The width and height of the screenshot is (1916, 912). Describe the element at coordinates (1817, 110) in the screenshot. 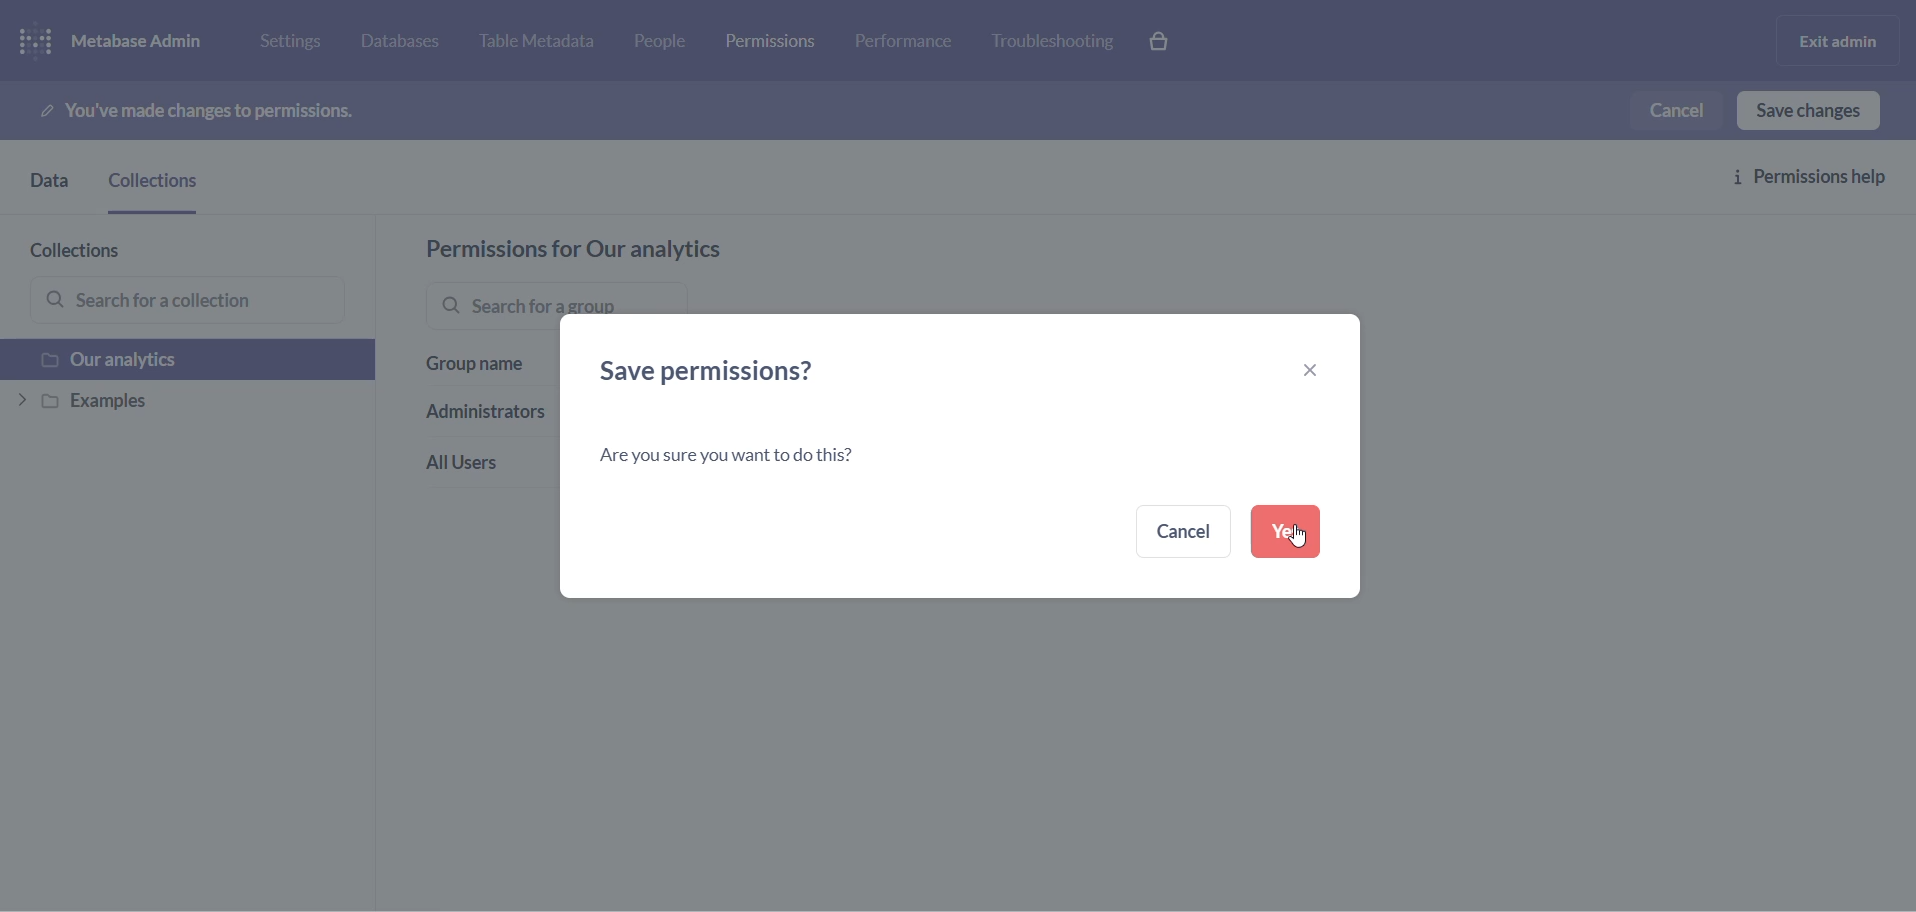

I see `save changes` at that location.